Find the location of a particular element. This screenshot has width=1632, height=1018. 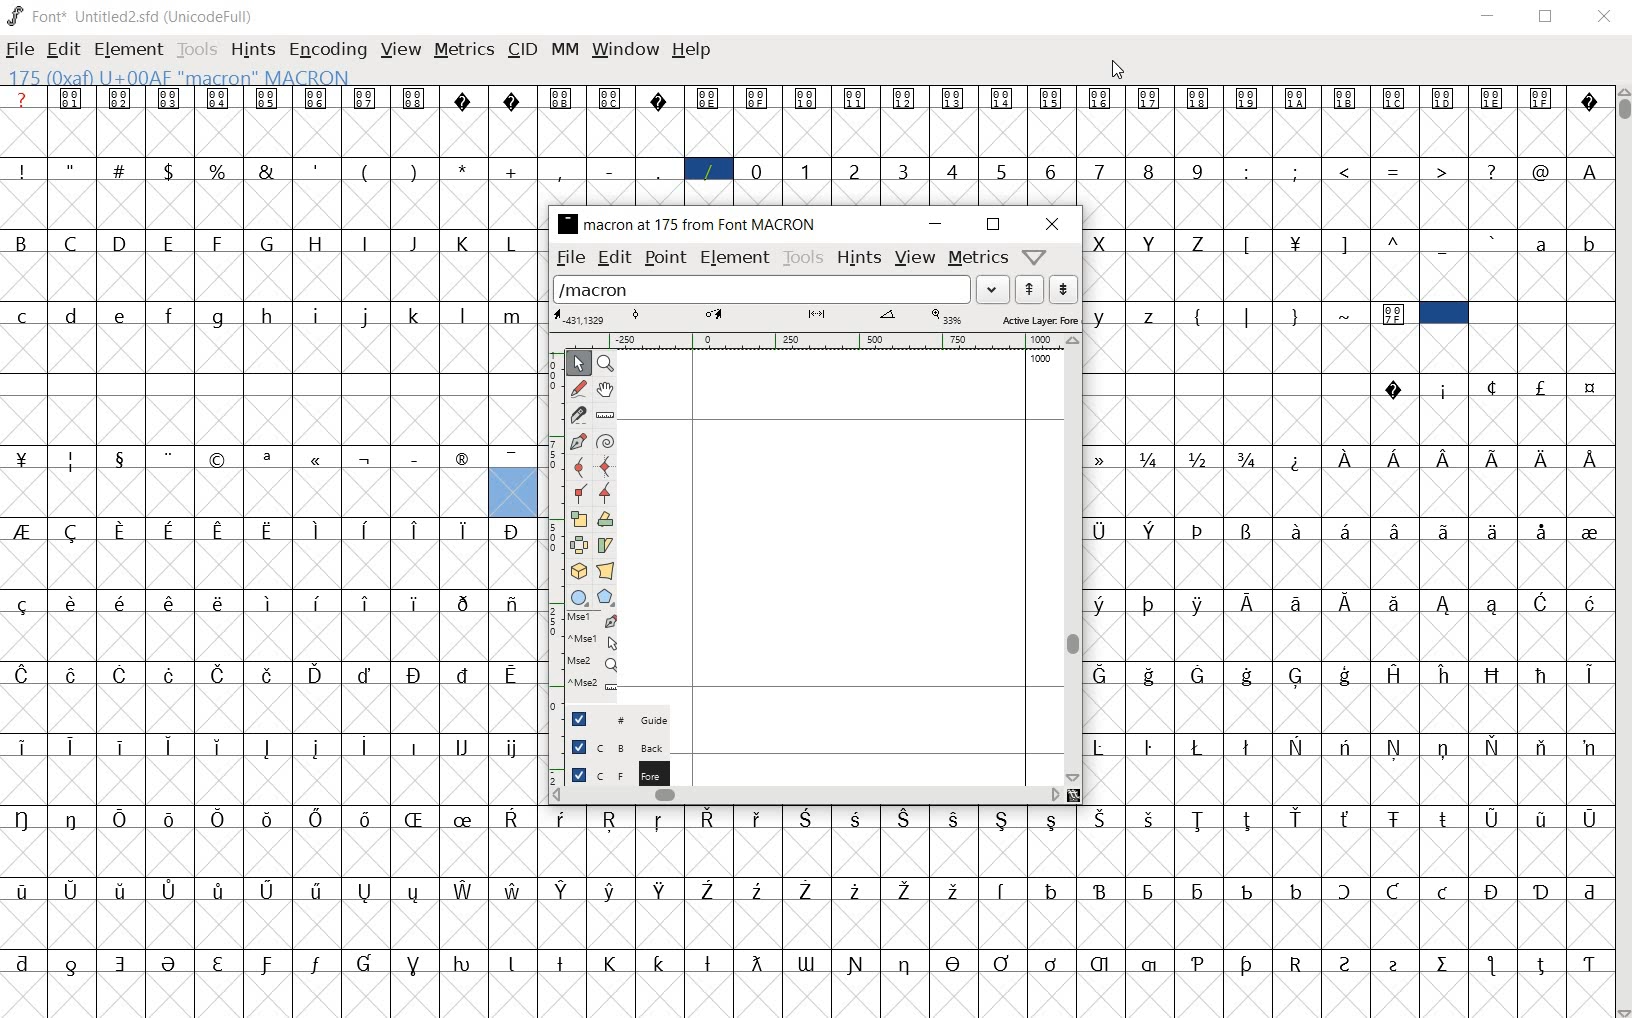

Symbol is located at coordinates (219, 98).